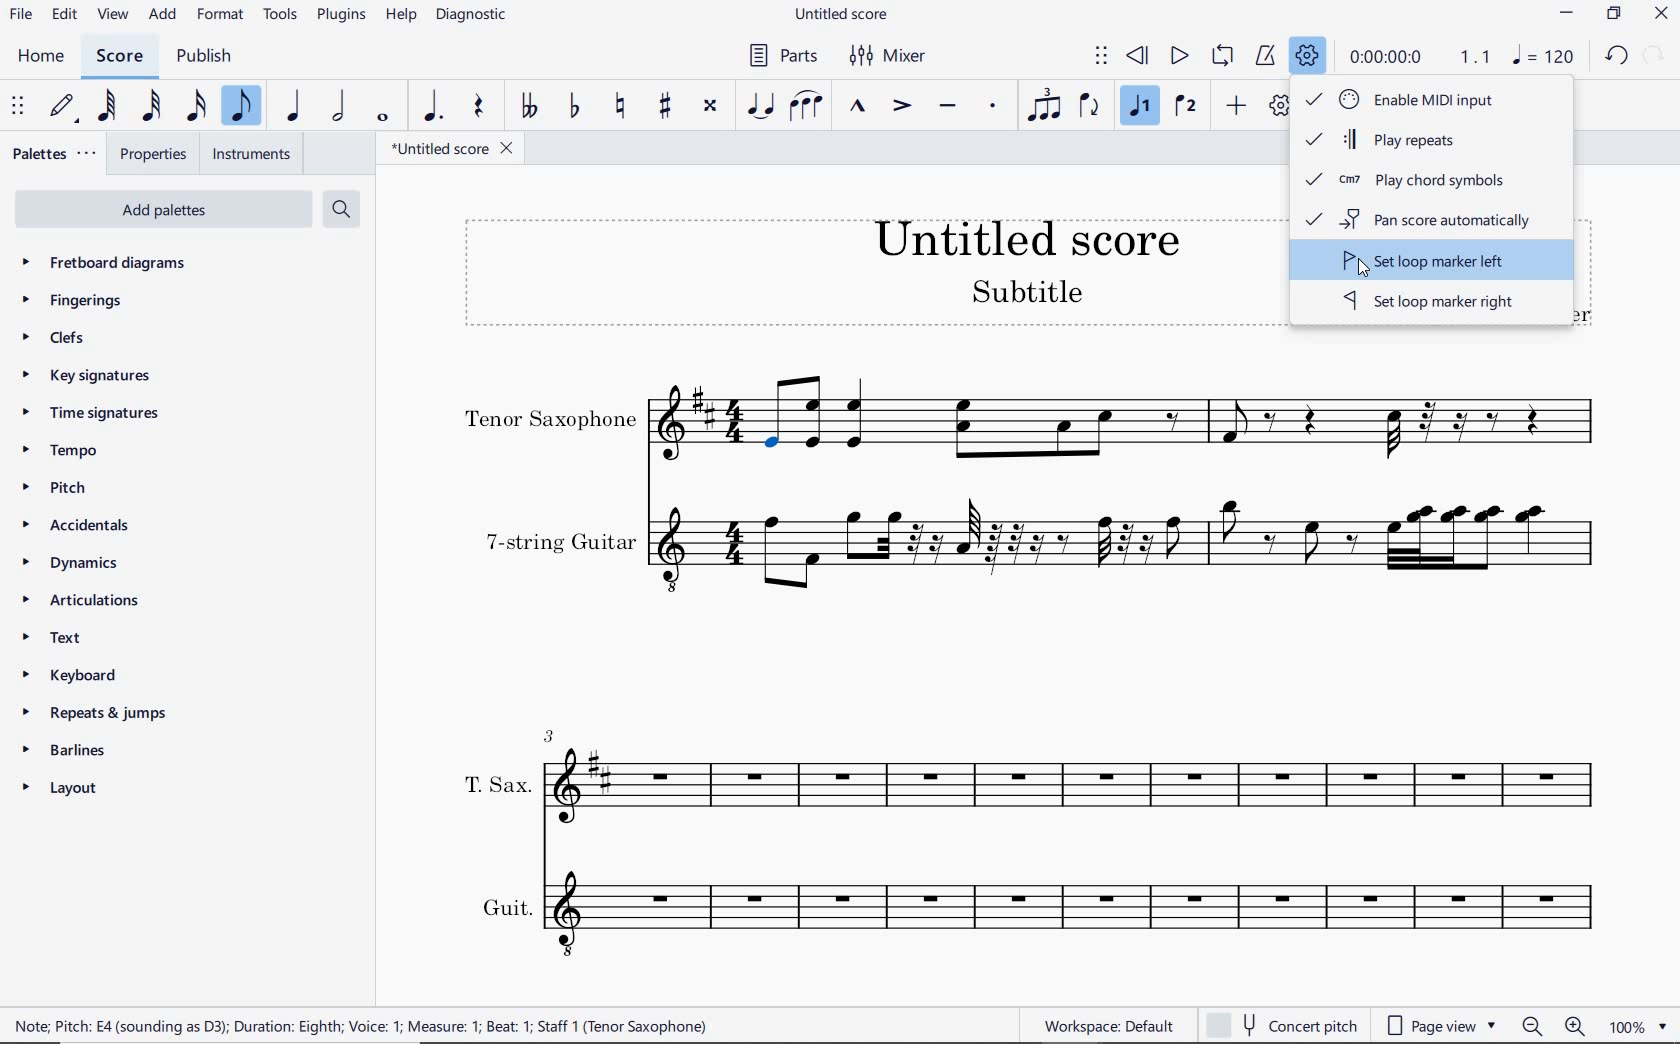  Describe the element at coordinates (106, 105) in the screenshot. I see `64TH NOTE` at that location.